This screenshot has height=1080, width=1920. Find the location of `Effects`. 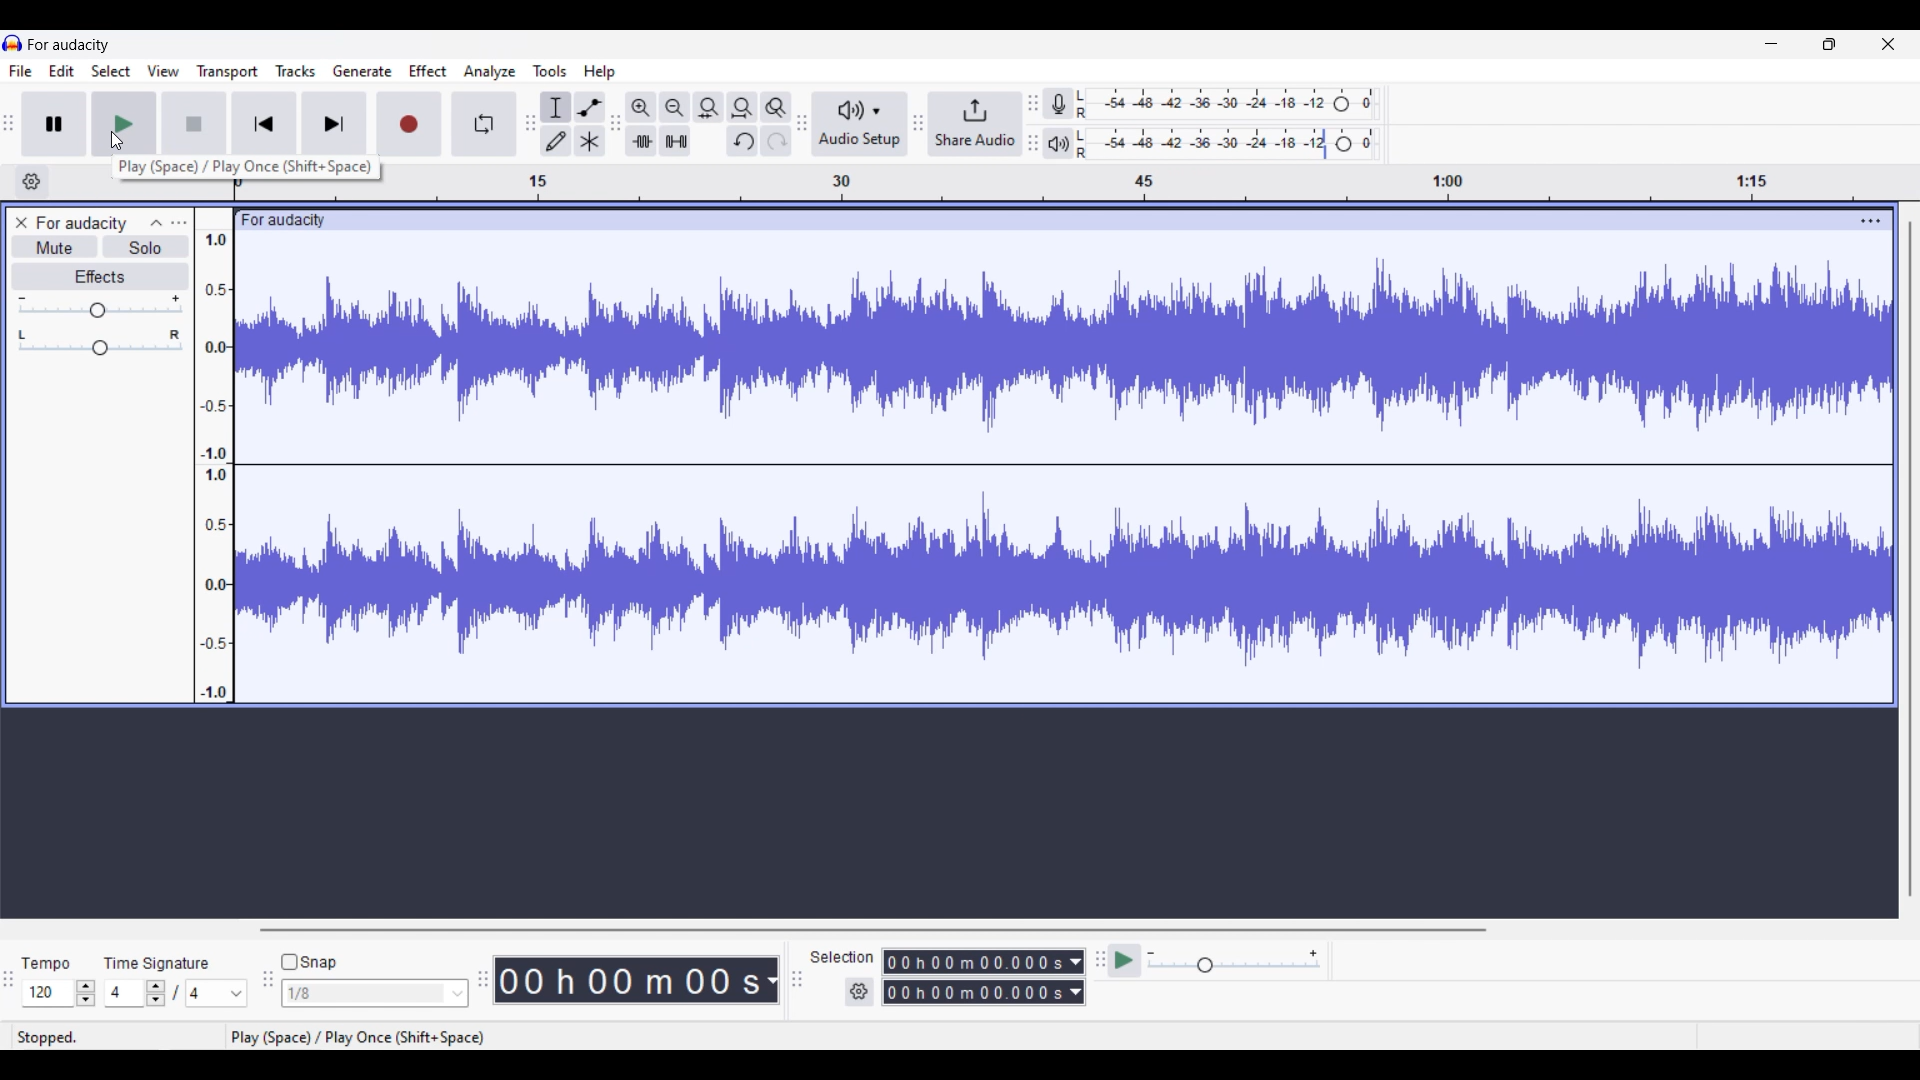

Effects is located at coordinates (102, 277).